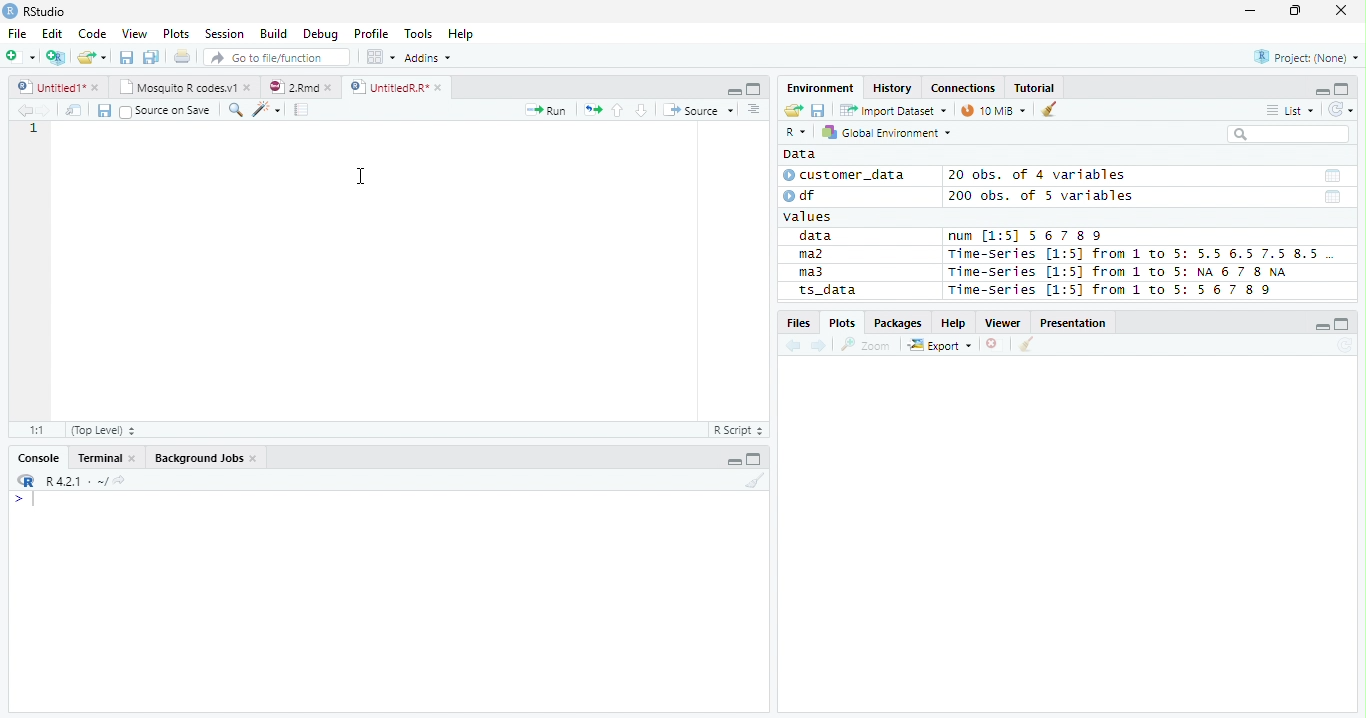 Image resolution: width=1366 pixels, height=718 pixels. Describe the element at coordinates (106, 460) in the screenshot. I see `Terminal` at that location.